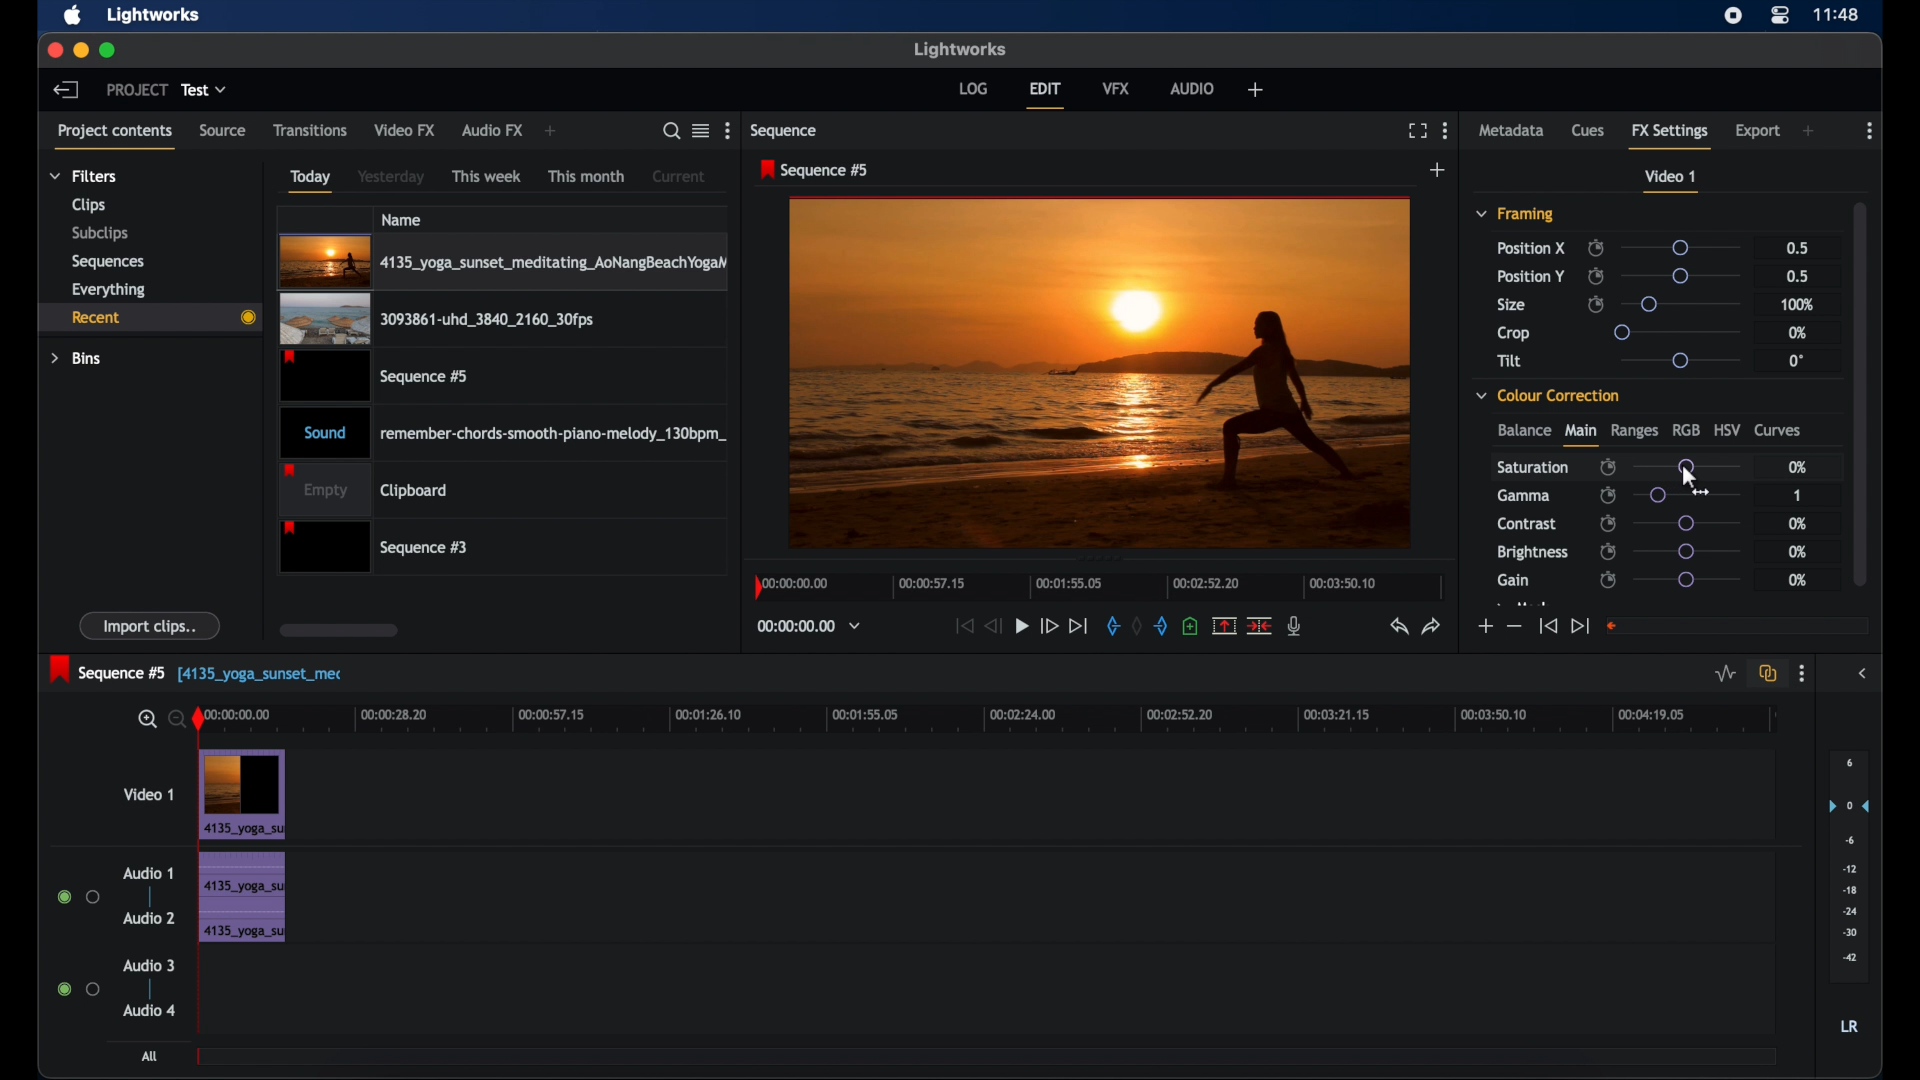  What do you see at coordinates (50, 50) in the screenshot?
I see `close` at bounding box center [50, 50].